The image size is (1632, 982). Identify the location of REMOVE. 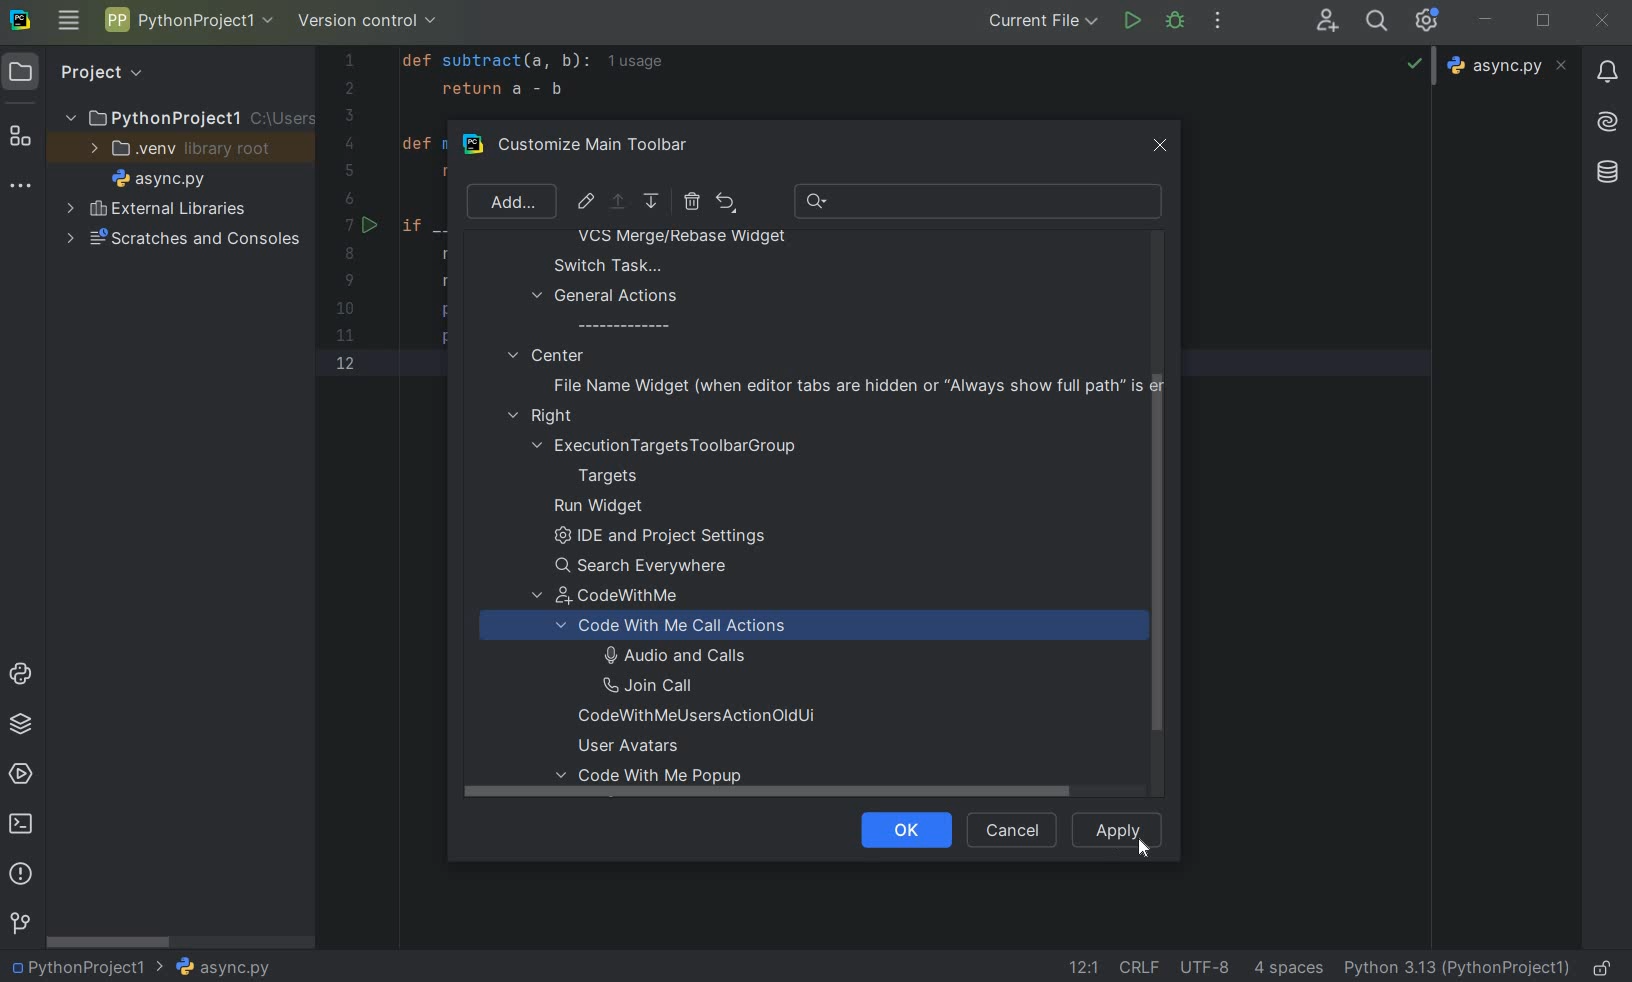
(691, 201).